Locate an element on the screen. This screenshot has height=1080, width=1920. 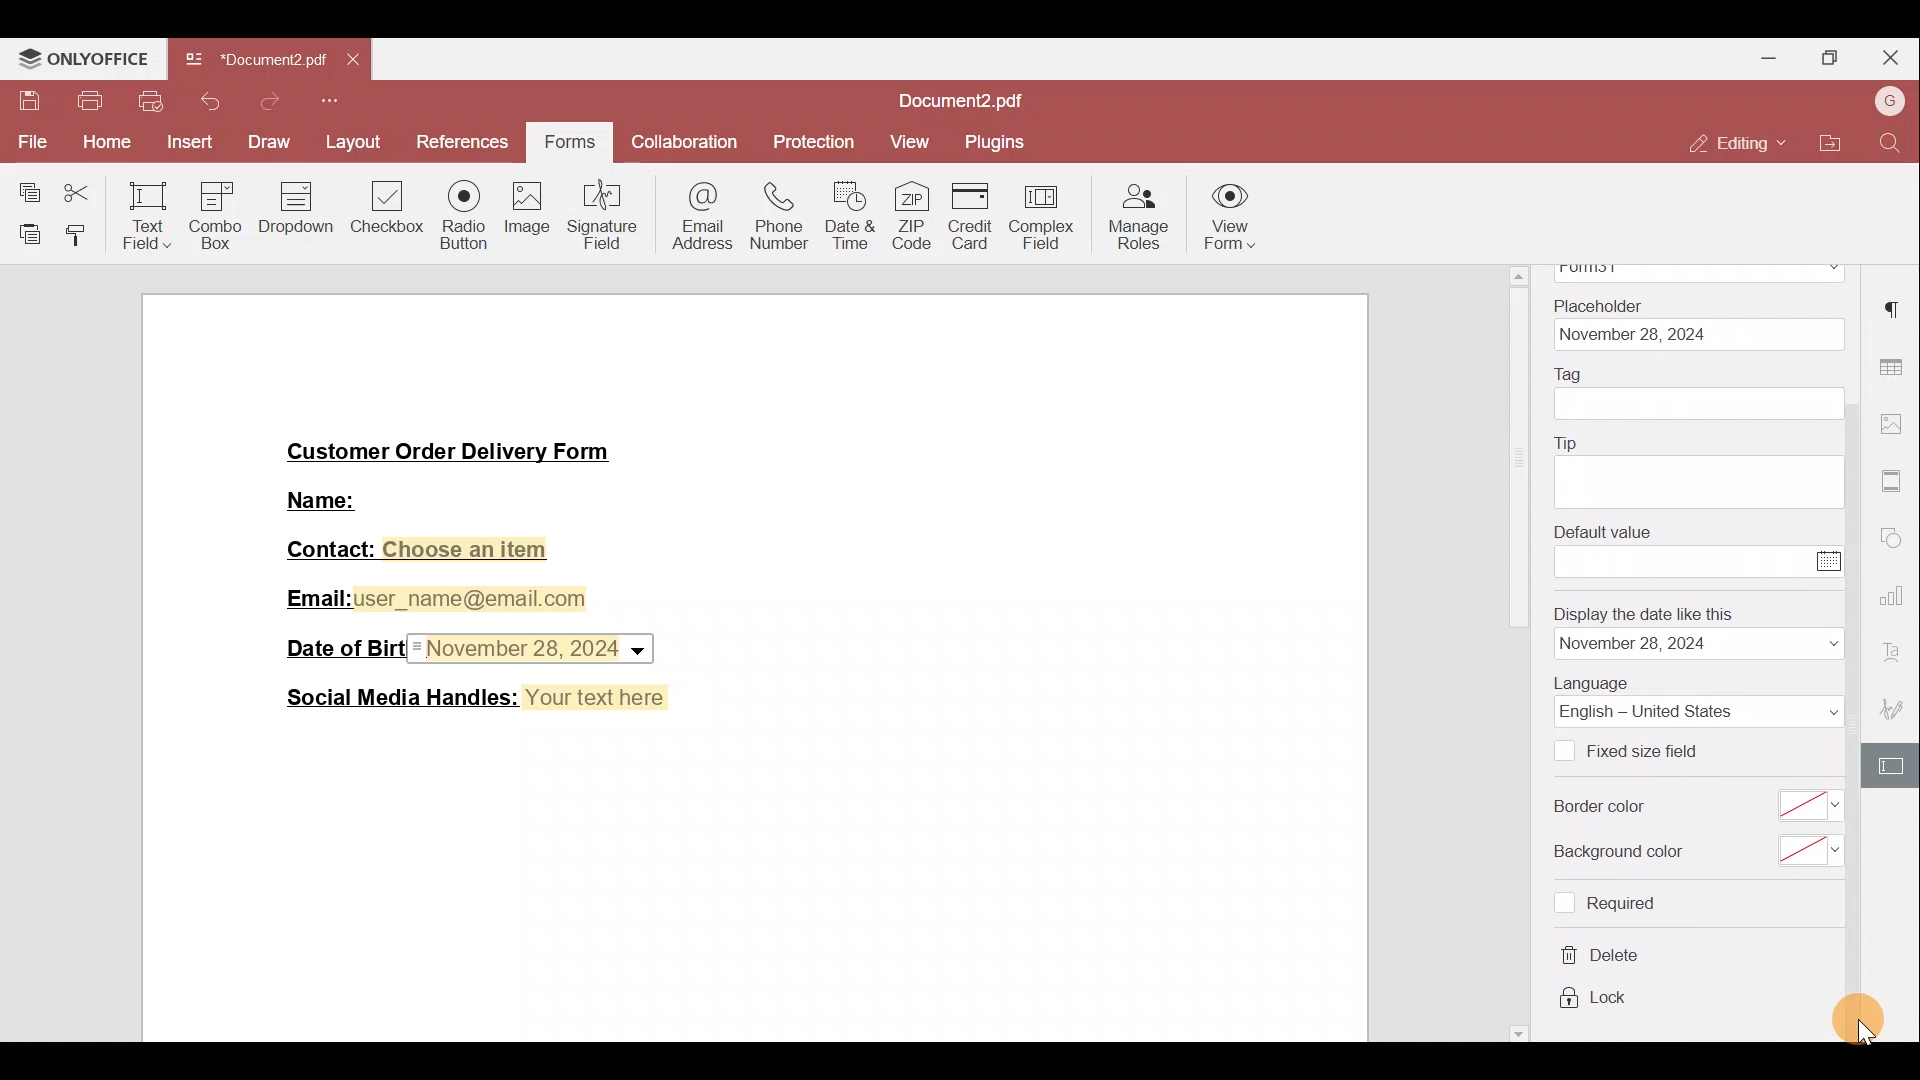
Editing mode is located at coordinates (1731, 143).